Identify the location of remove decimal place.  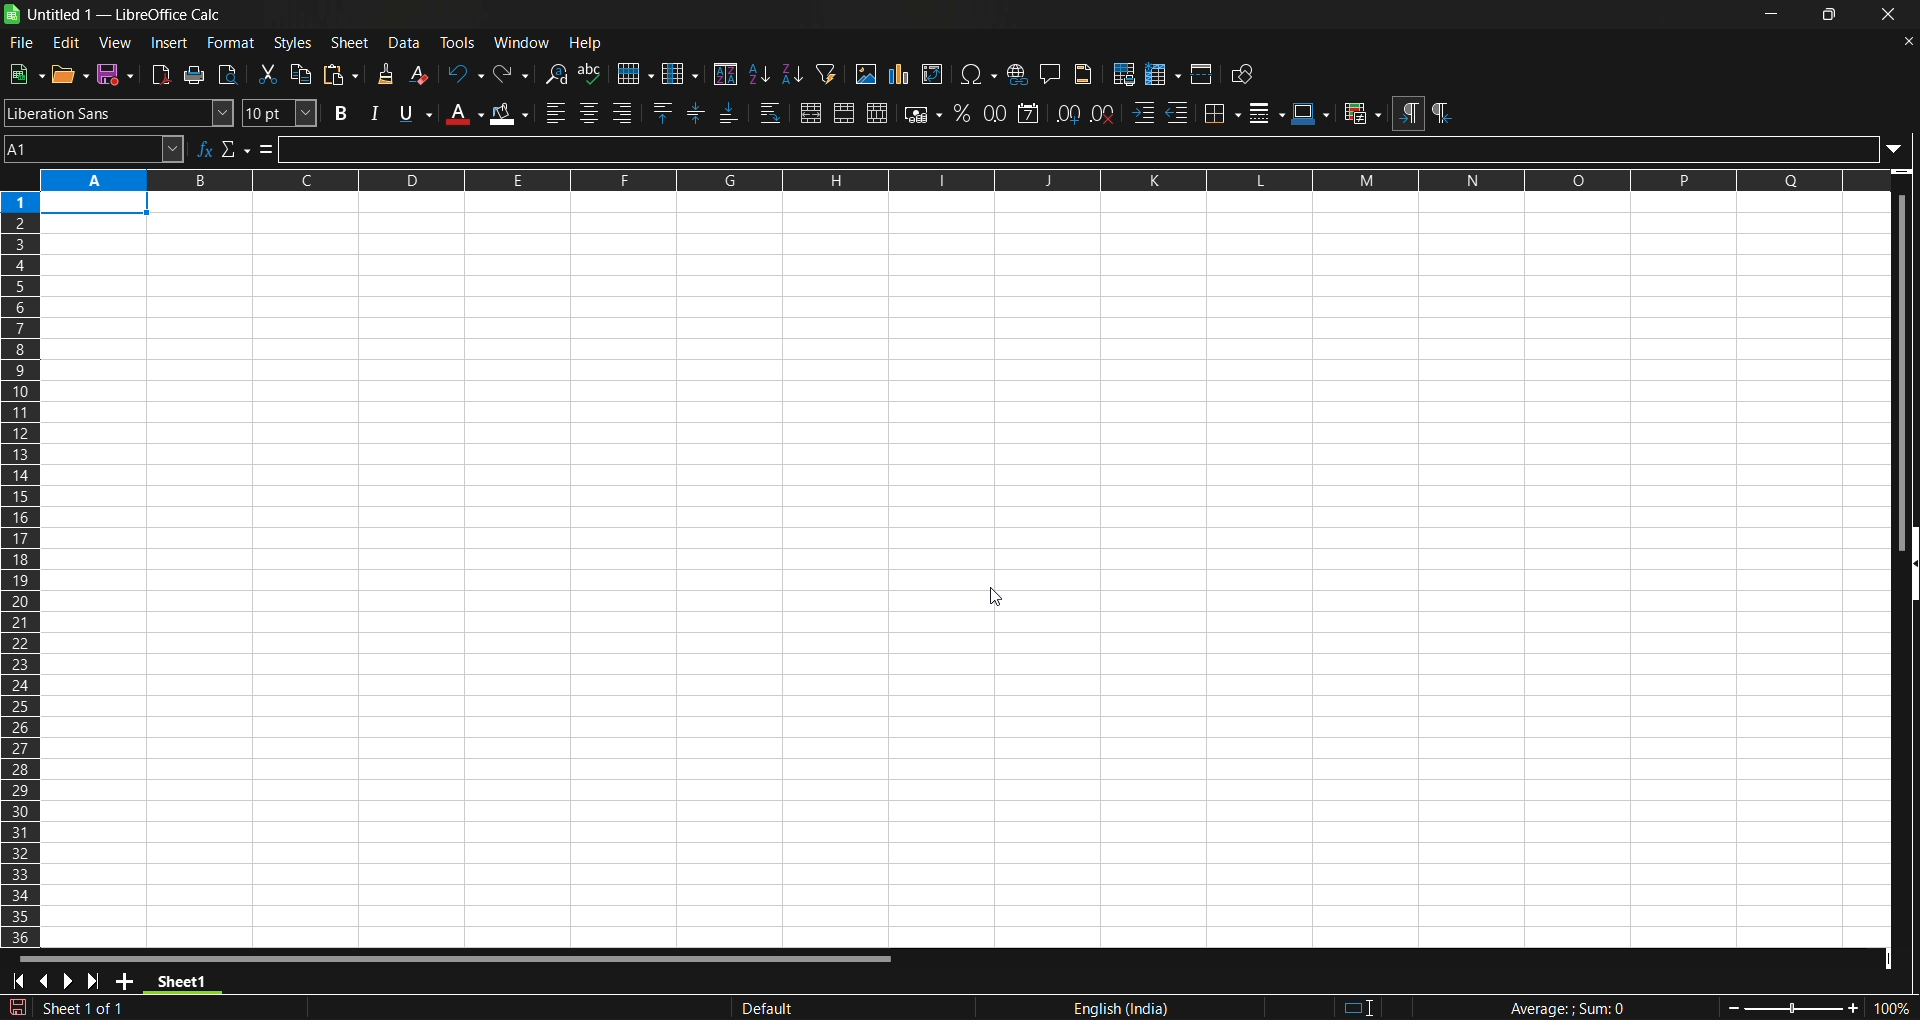
(1103, 112).